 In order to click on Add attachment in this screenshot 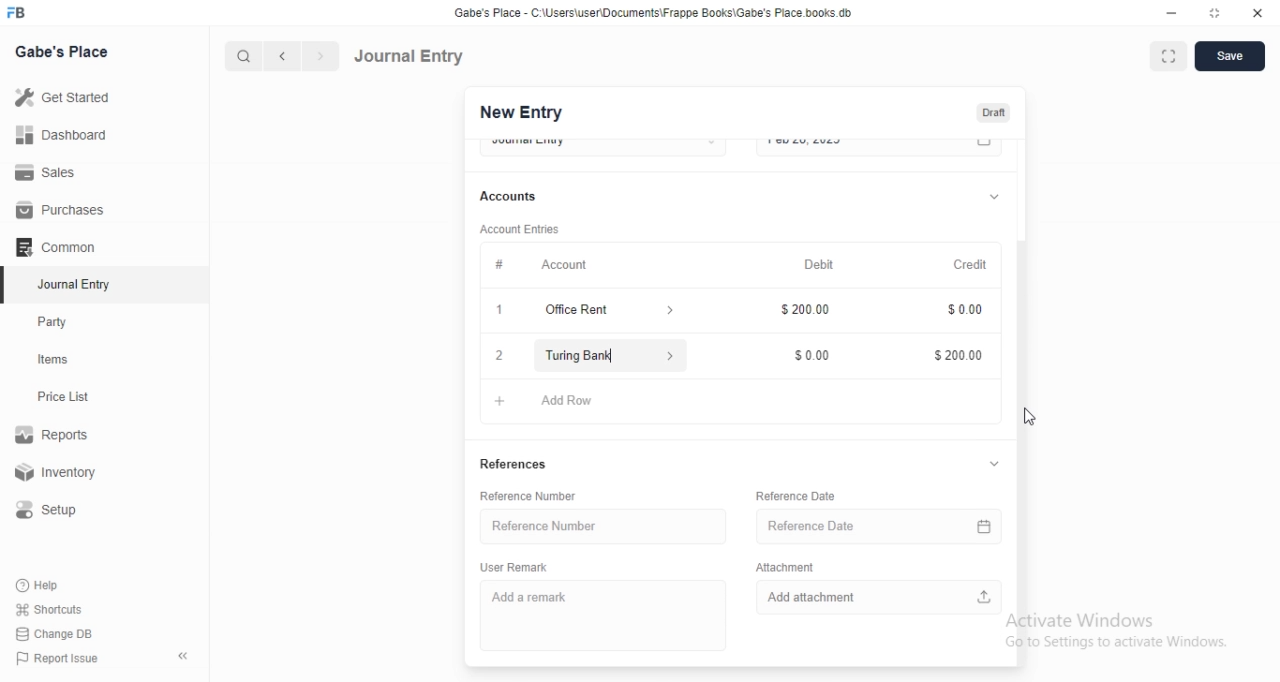, I will do `click(882, 599)`.